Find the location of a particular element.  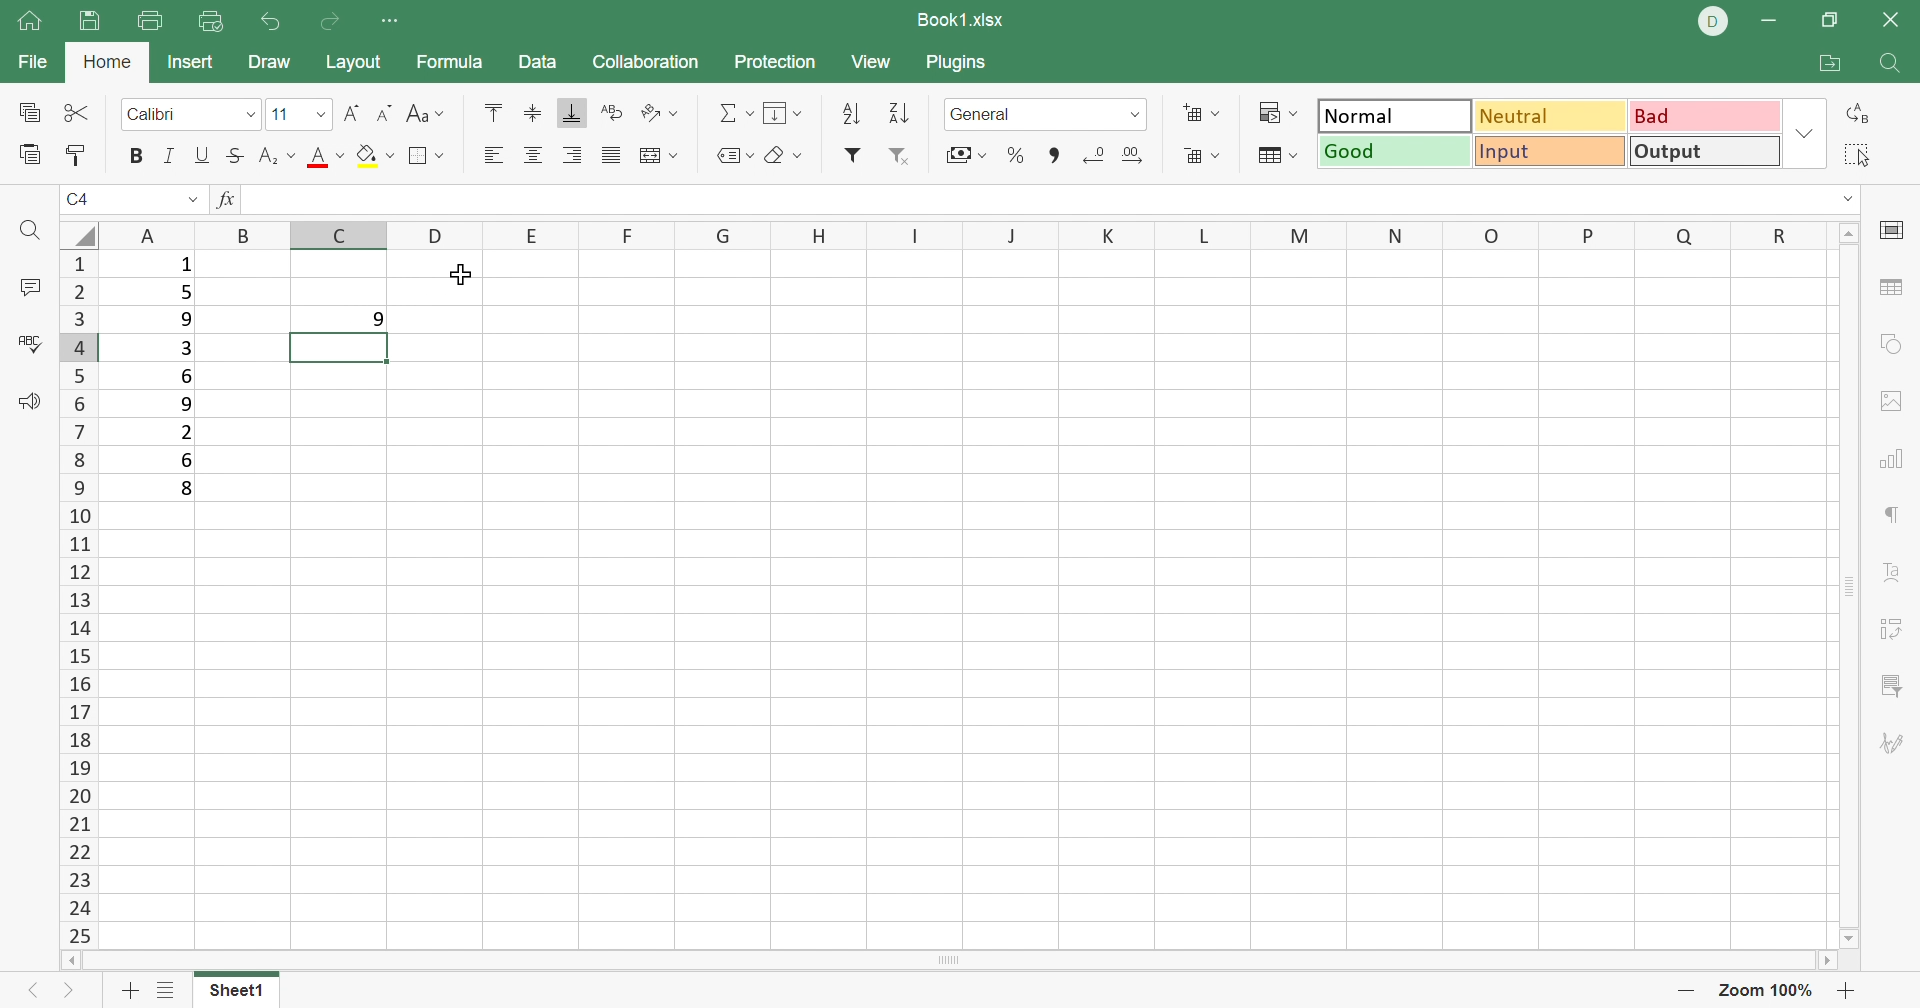

Accounting style is located at coordinates (959, 156).